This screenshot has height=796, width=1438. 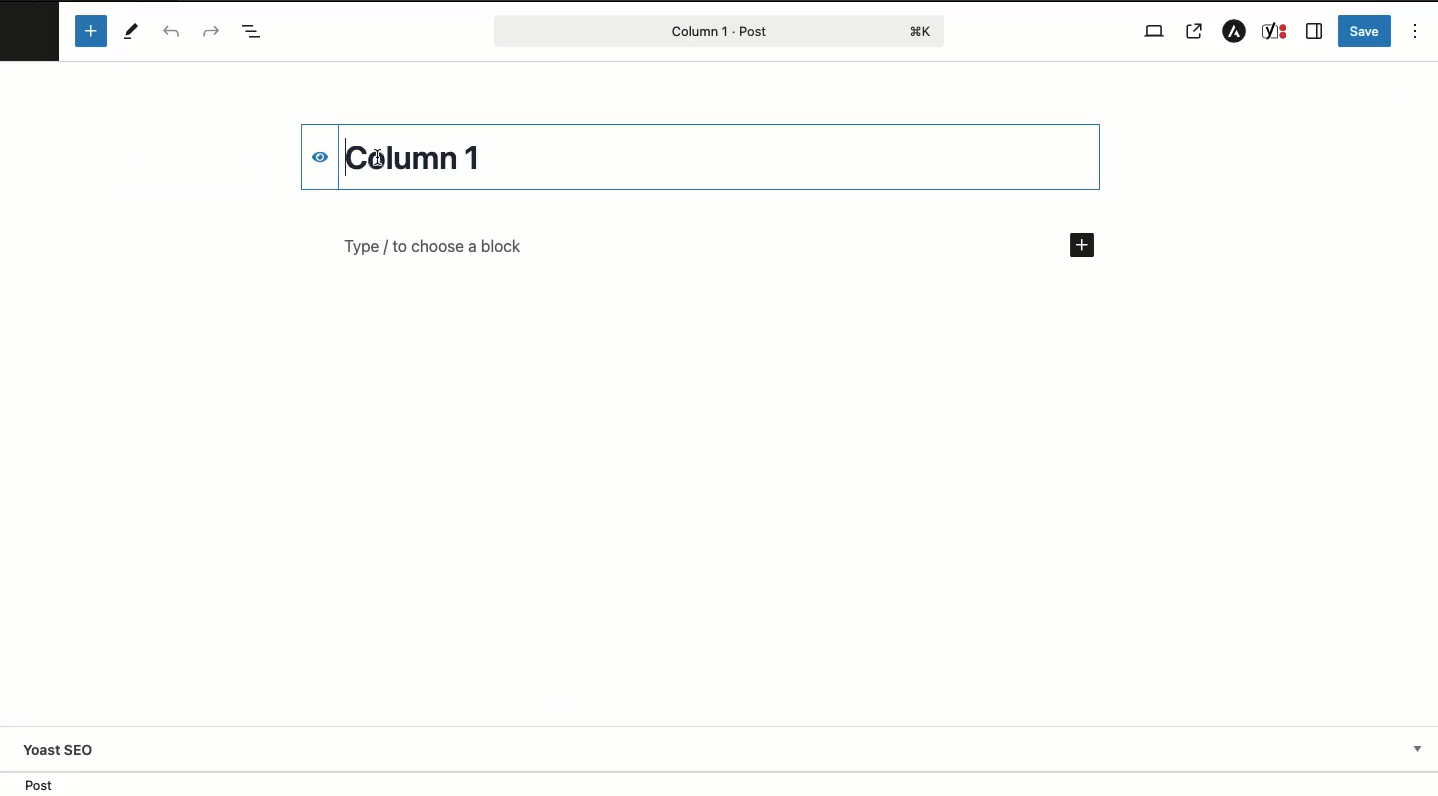 I want to click on Add block, so click(x=668, y=246).